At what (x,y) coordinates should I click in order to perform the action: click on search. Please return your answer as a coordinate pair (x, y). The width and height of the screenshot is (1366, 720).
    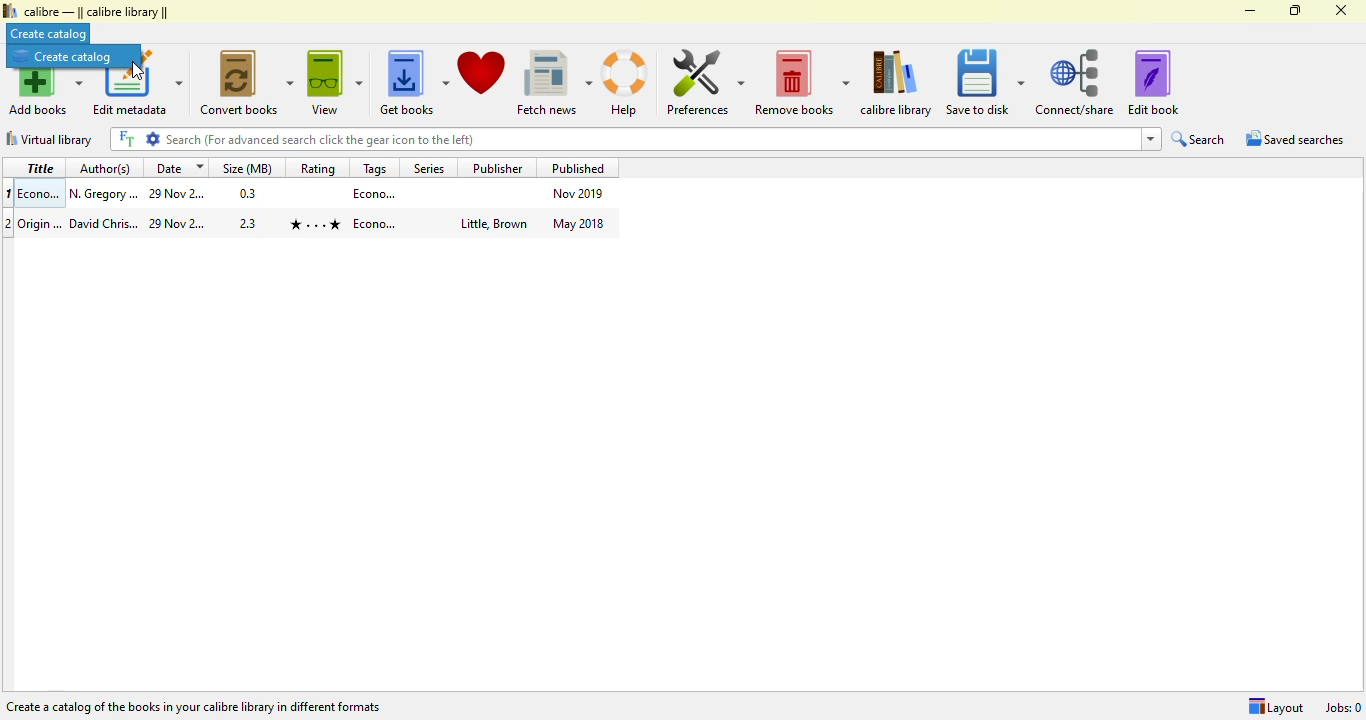
    Looking at the image, I should click on (636, 139).